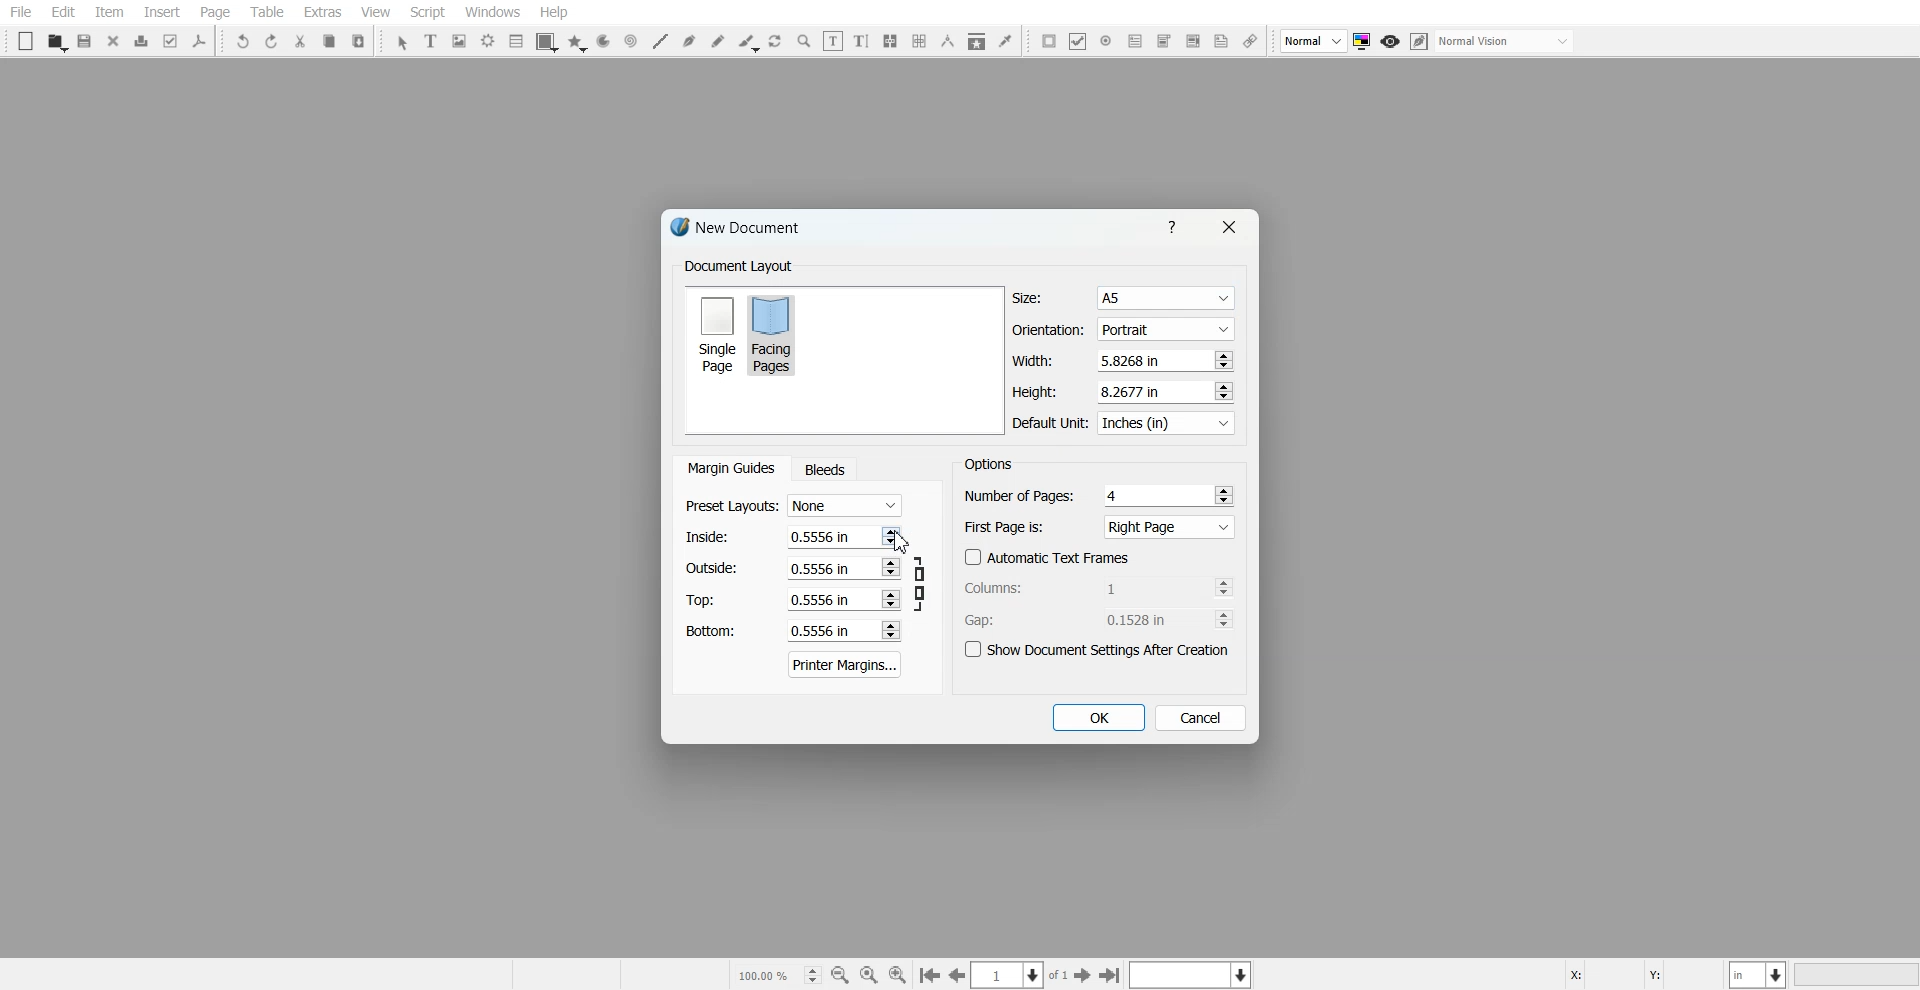  Describe the element at coordinates (1115, 495) in the screenshot. I see `4` at that location.